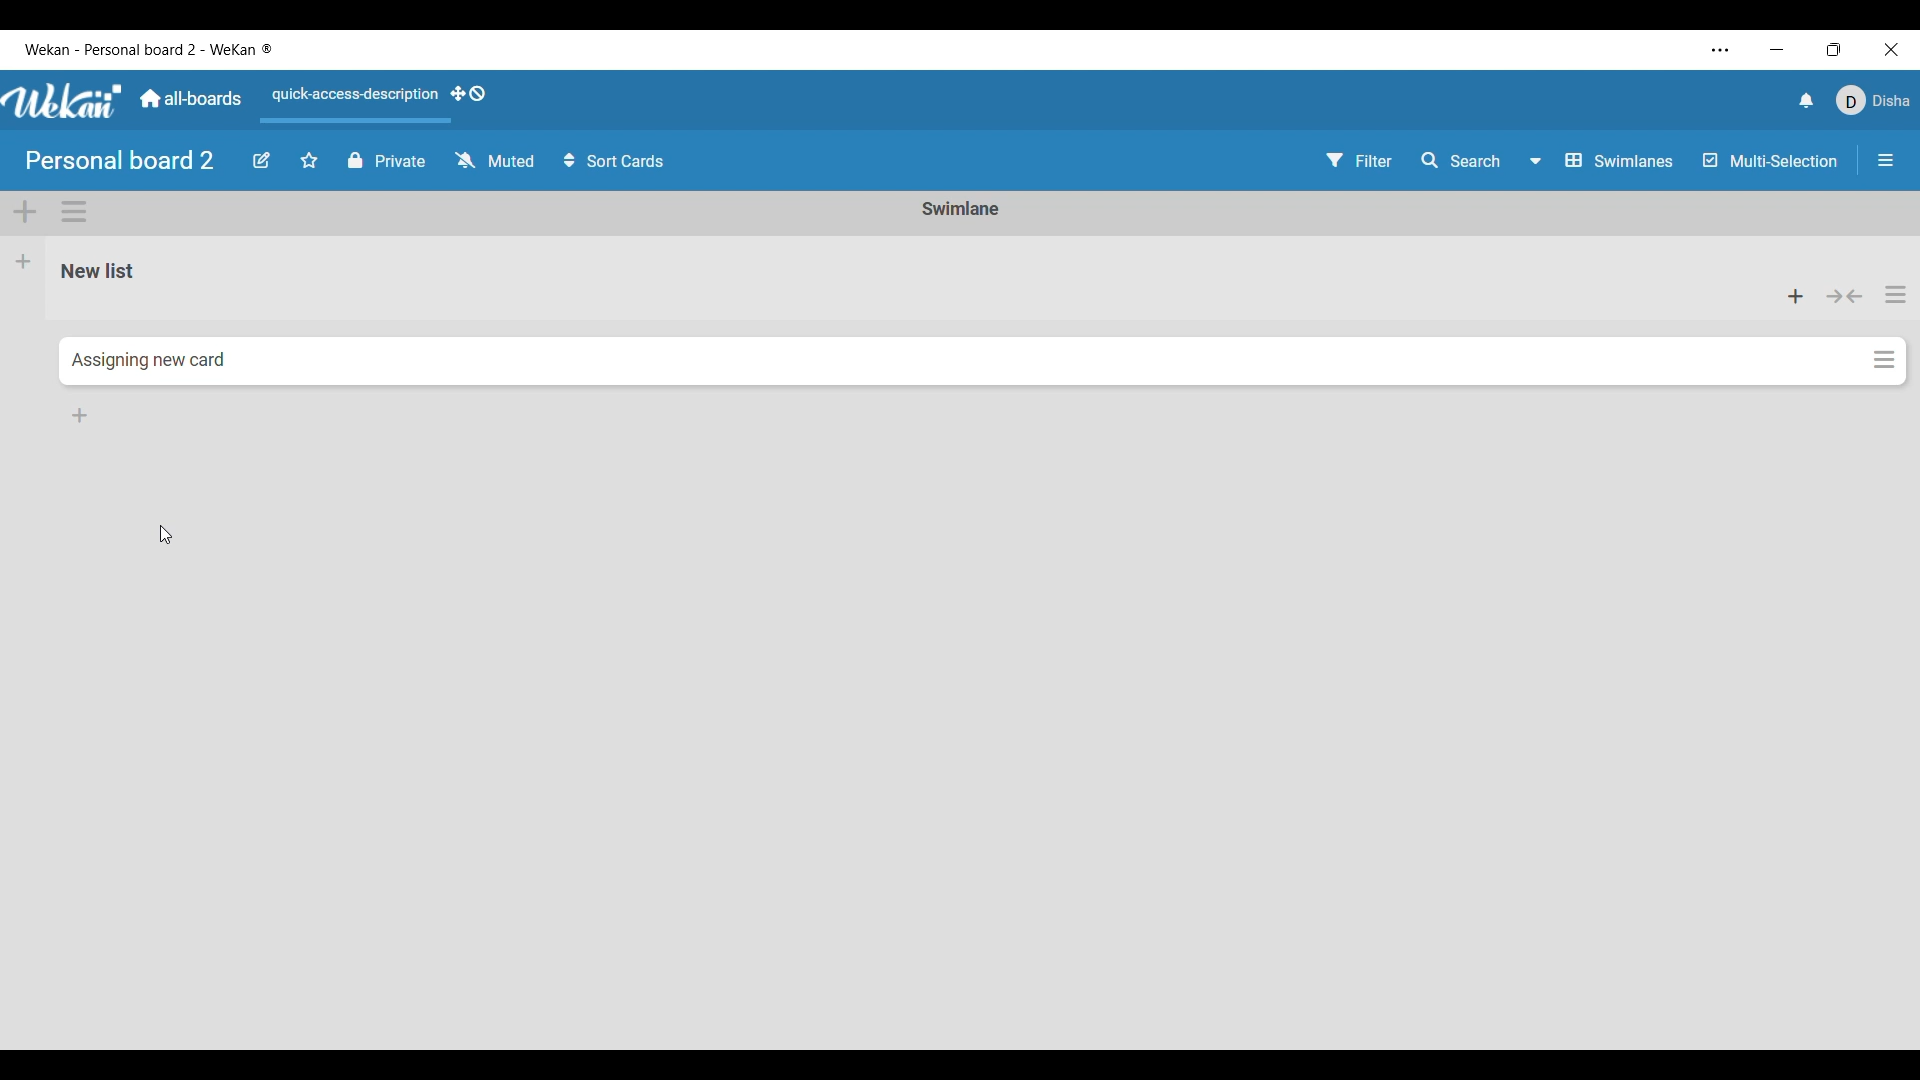 The height and width of the screenshot is (1080, 1920). I want to click on Show interface in a smaller tab , so click(1835, 49).